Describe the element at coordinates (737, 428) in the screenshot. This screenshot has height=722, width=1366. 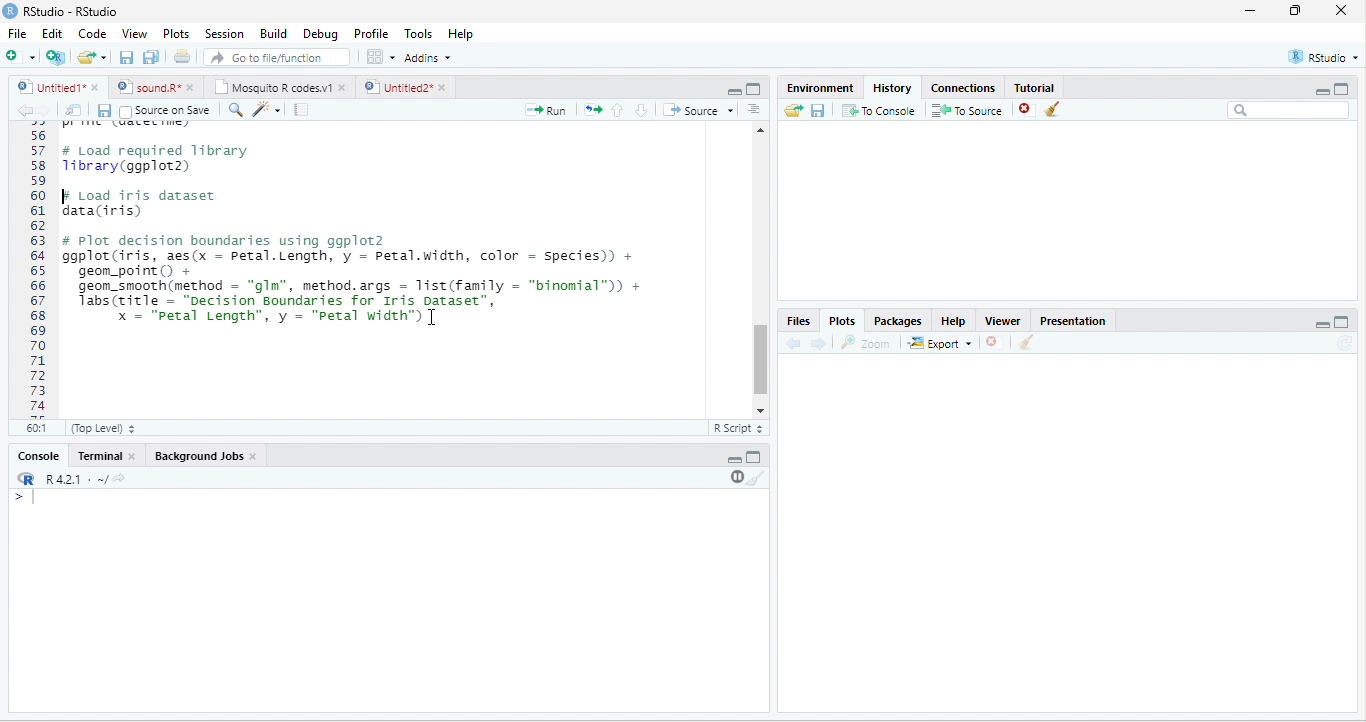
I see `R Script` at that location.